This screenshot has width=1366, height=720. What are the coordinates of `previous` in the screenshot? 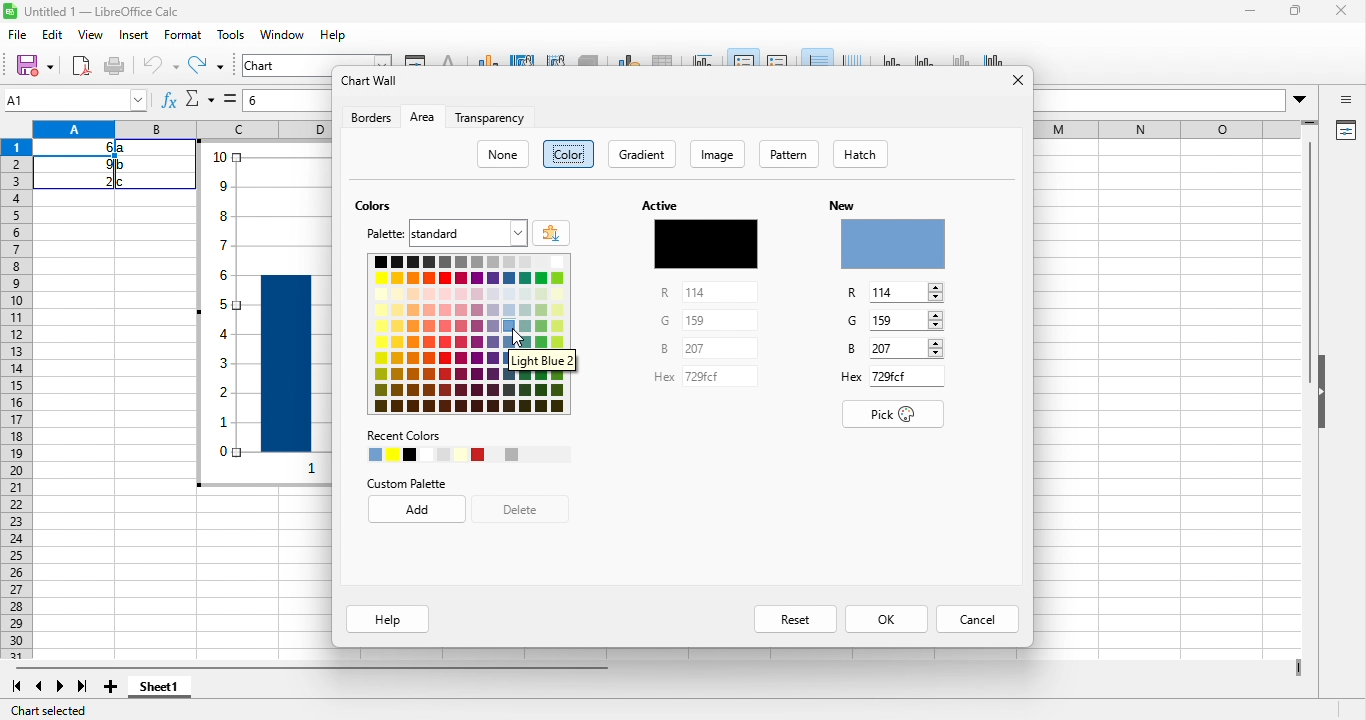 It's located at (39, 688).